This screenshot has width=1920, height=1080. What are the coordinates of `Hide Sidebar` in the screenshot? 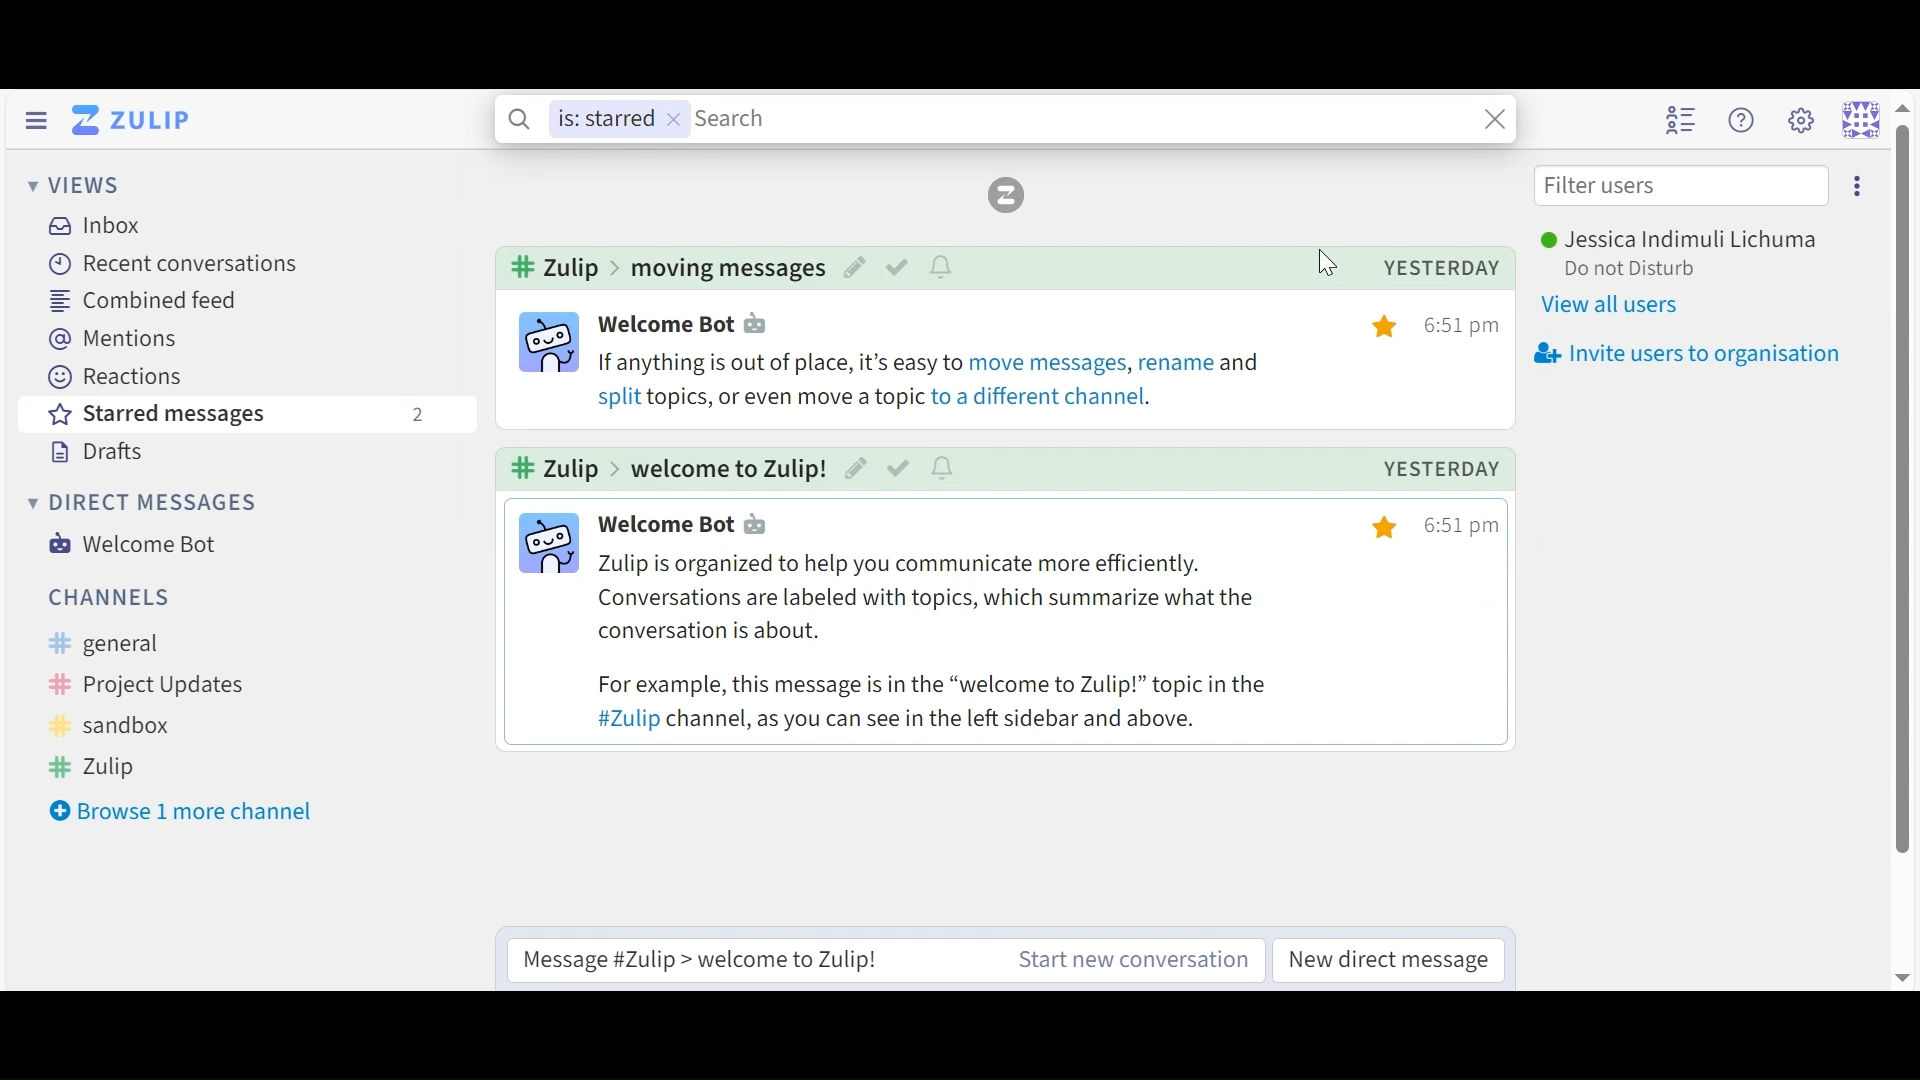 It's located at (34, 120).